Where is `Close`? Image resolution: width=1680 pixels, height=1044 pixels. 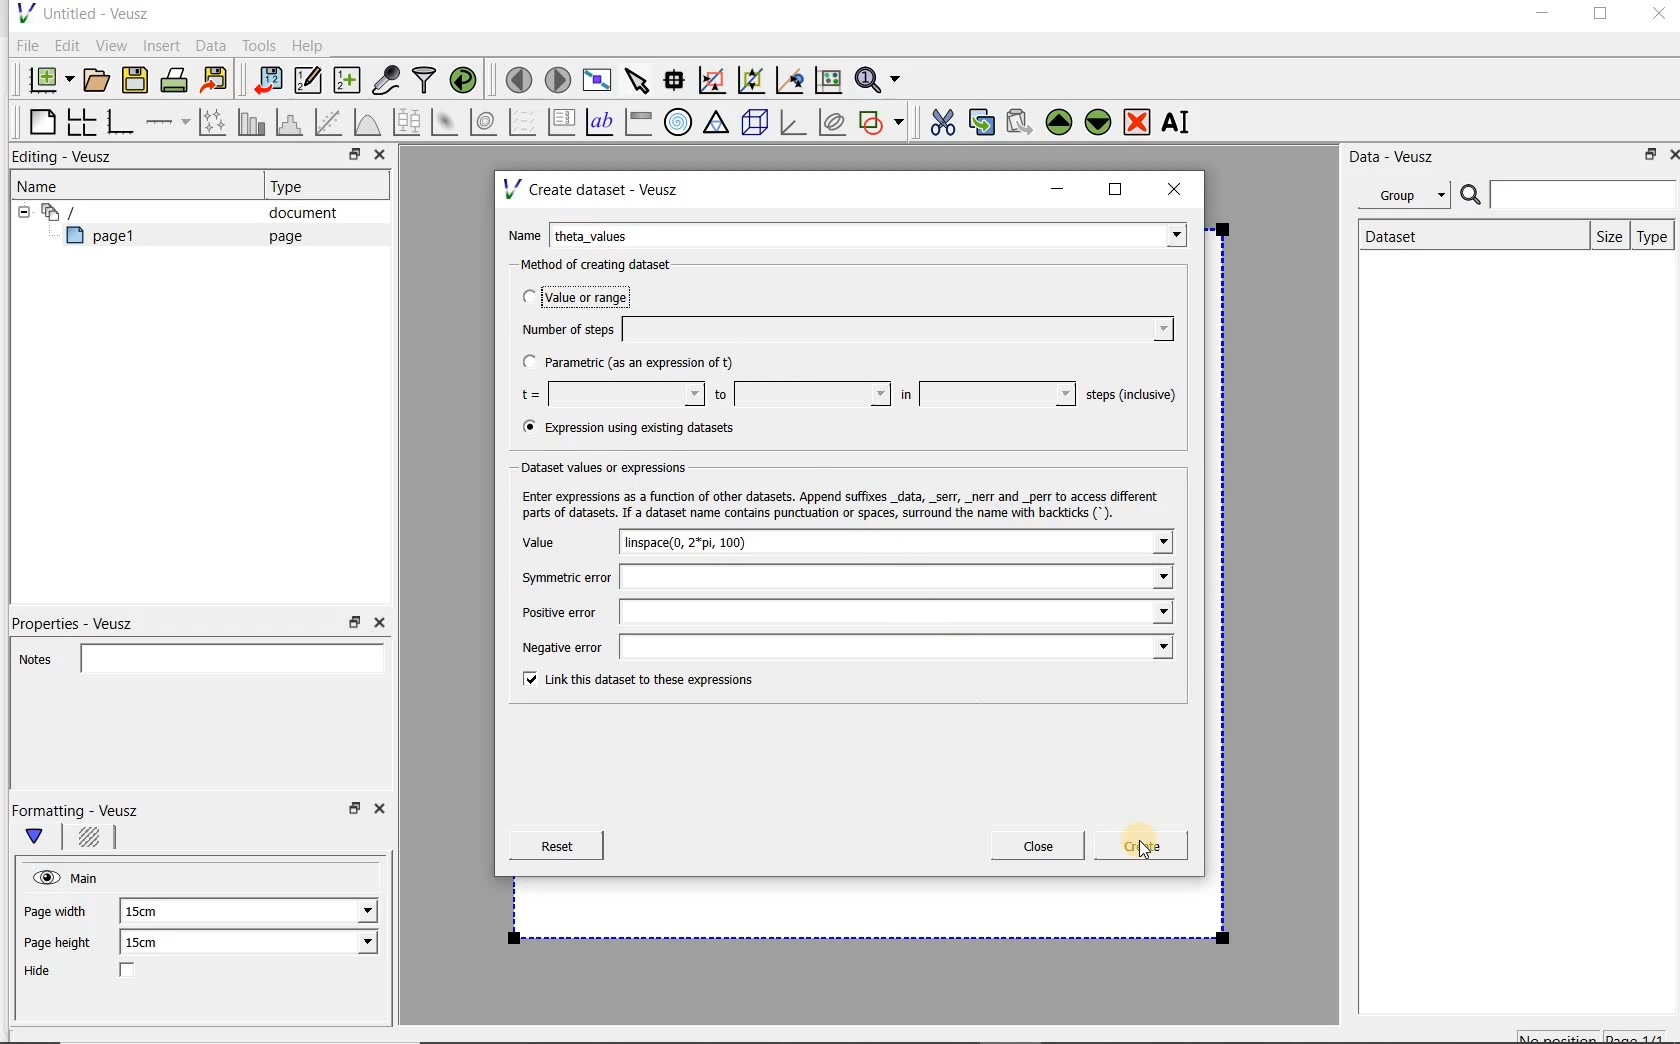
Close is located at coordinates (383, 812).